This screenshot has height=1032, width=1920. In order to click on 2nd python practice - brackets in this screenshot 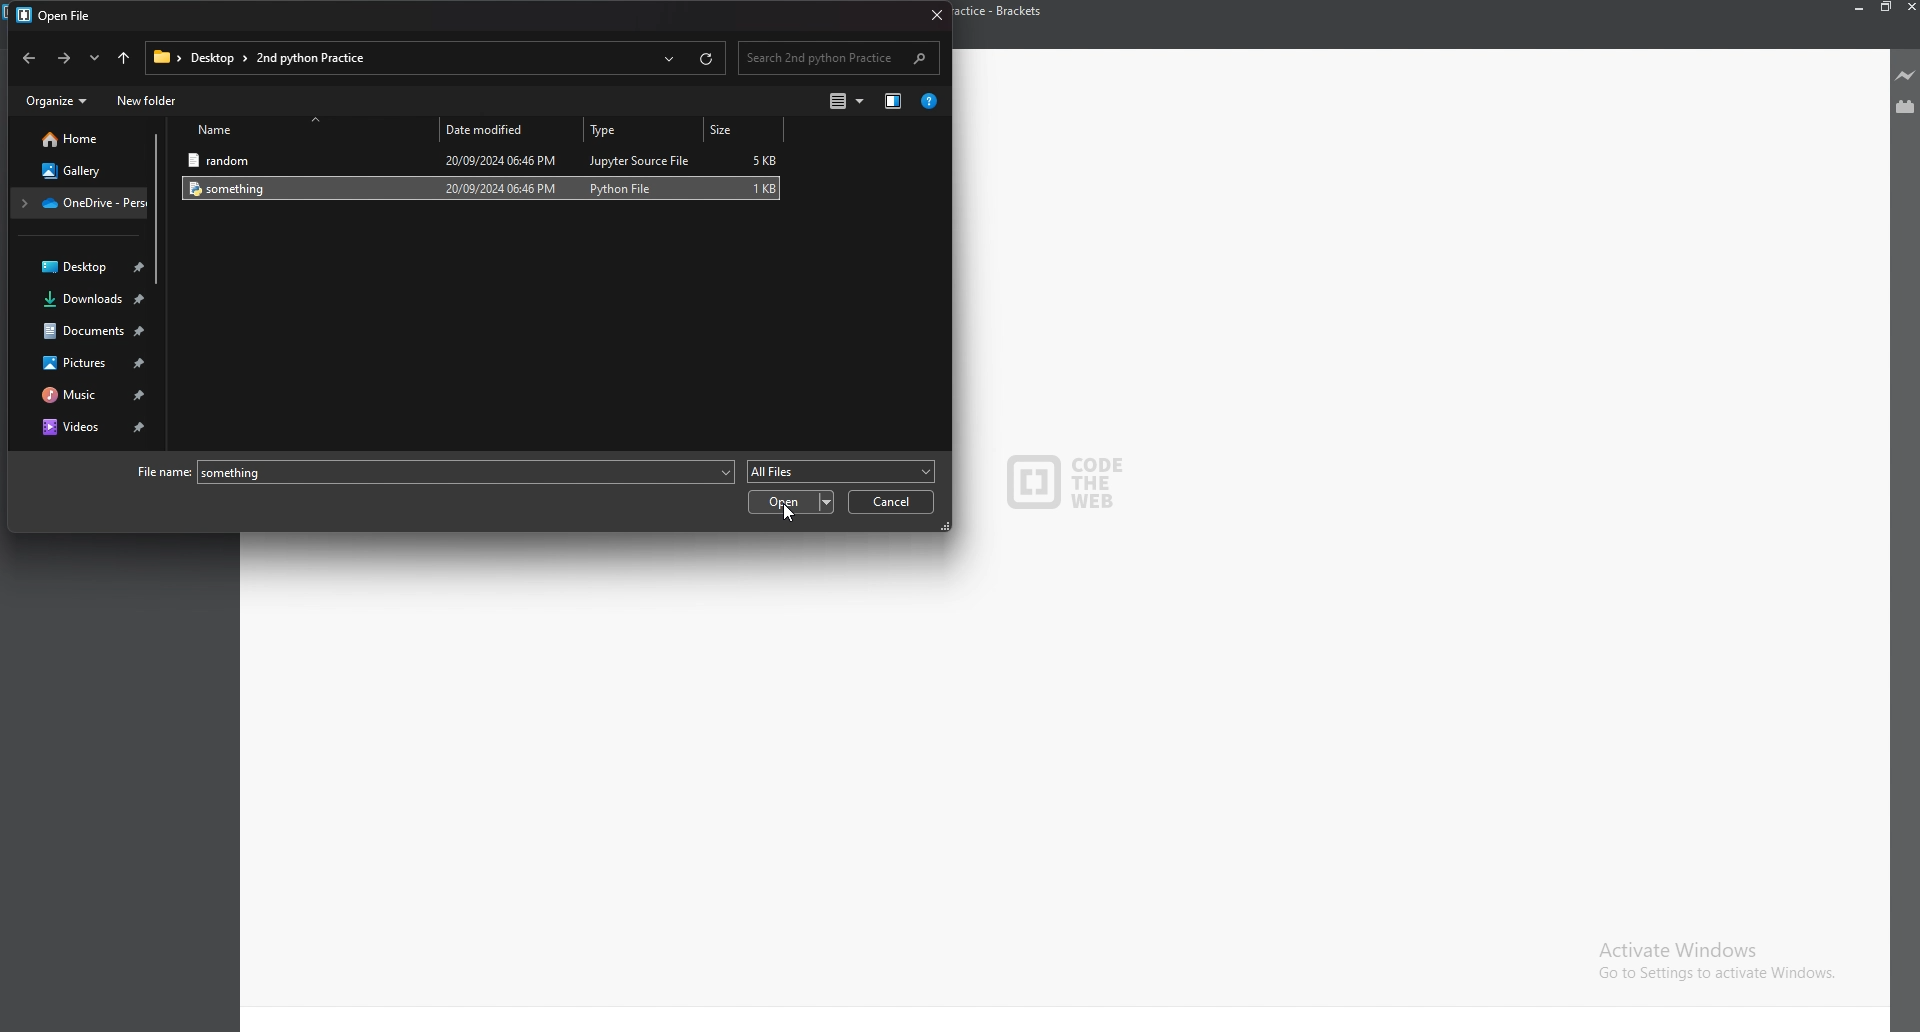, I will do `click(1008, 12)`.